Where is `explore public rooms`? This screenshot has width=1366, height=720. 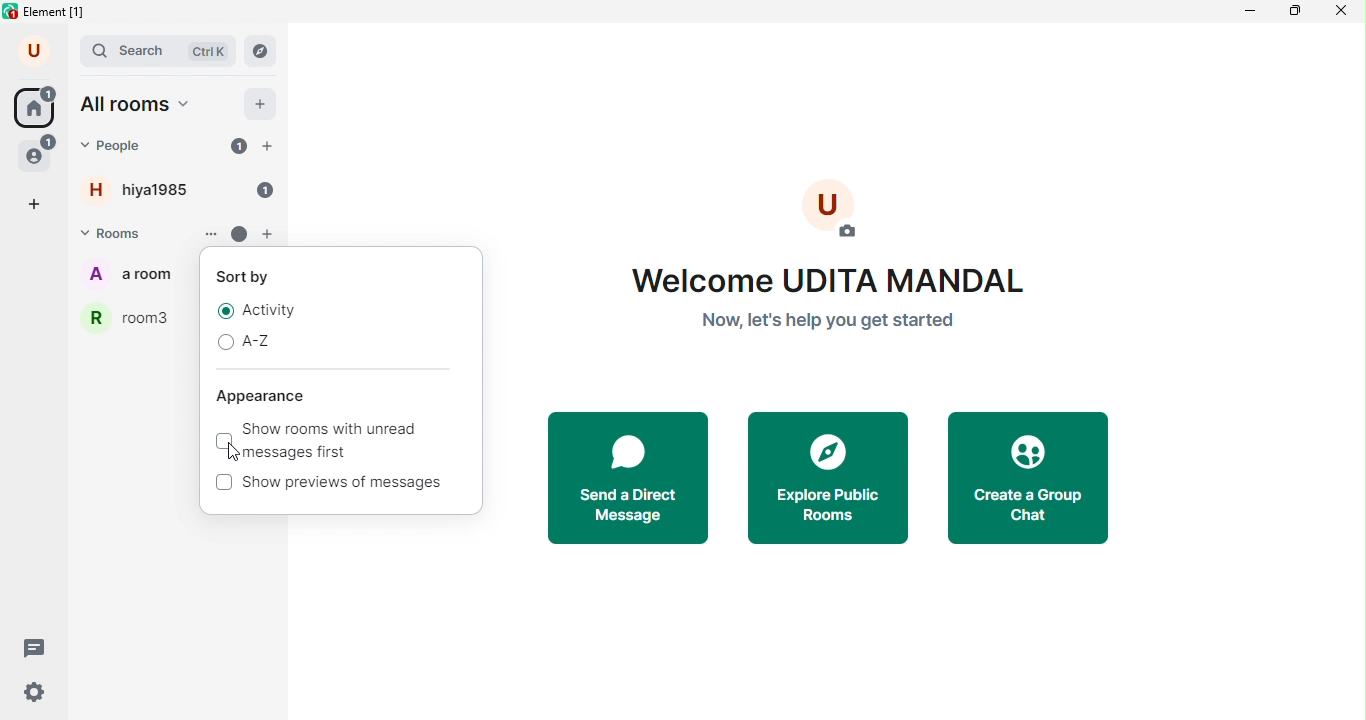 explore public rooms is located at coordinates (829, 478).